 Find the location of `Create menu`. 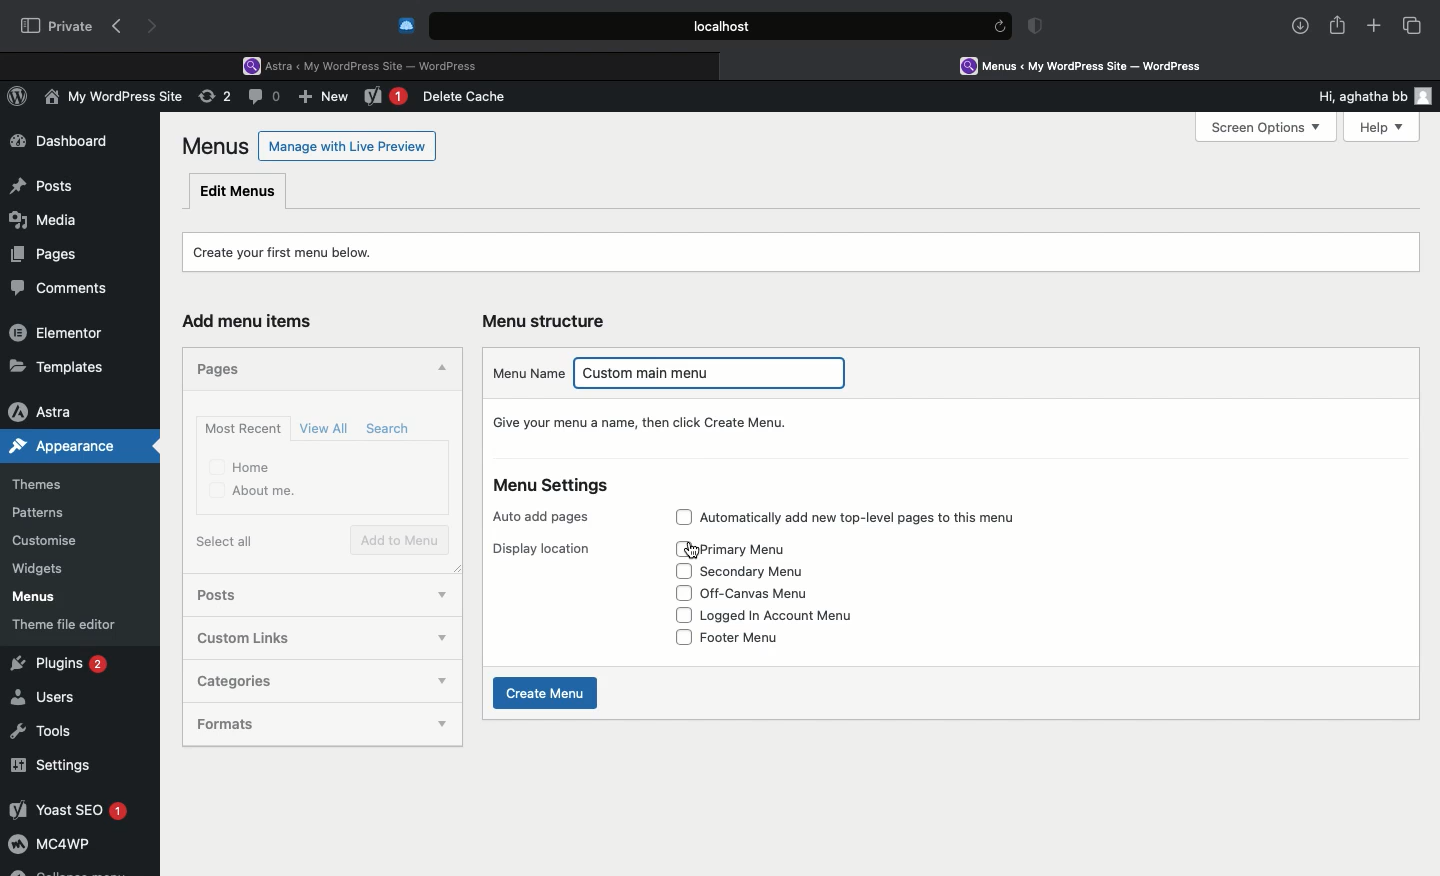

Create menu is located at coordinates (548, 693).